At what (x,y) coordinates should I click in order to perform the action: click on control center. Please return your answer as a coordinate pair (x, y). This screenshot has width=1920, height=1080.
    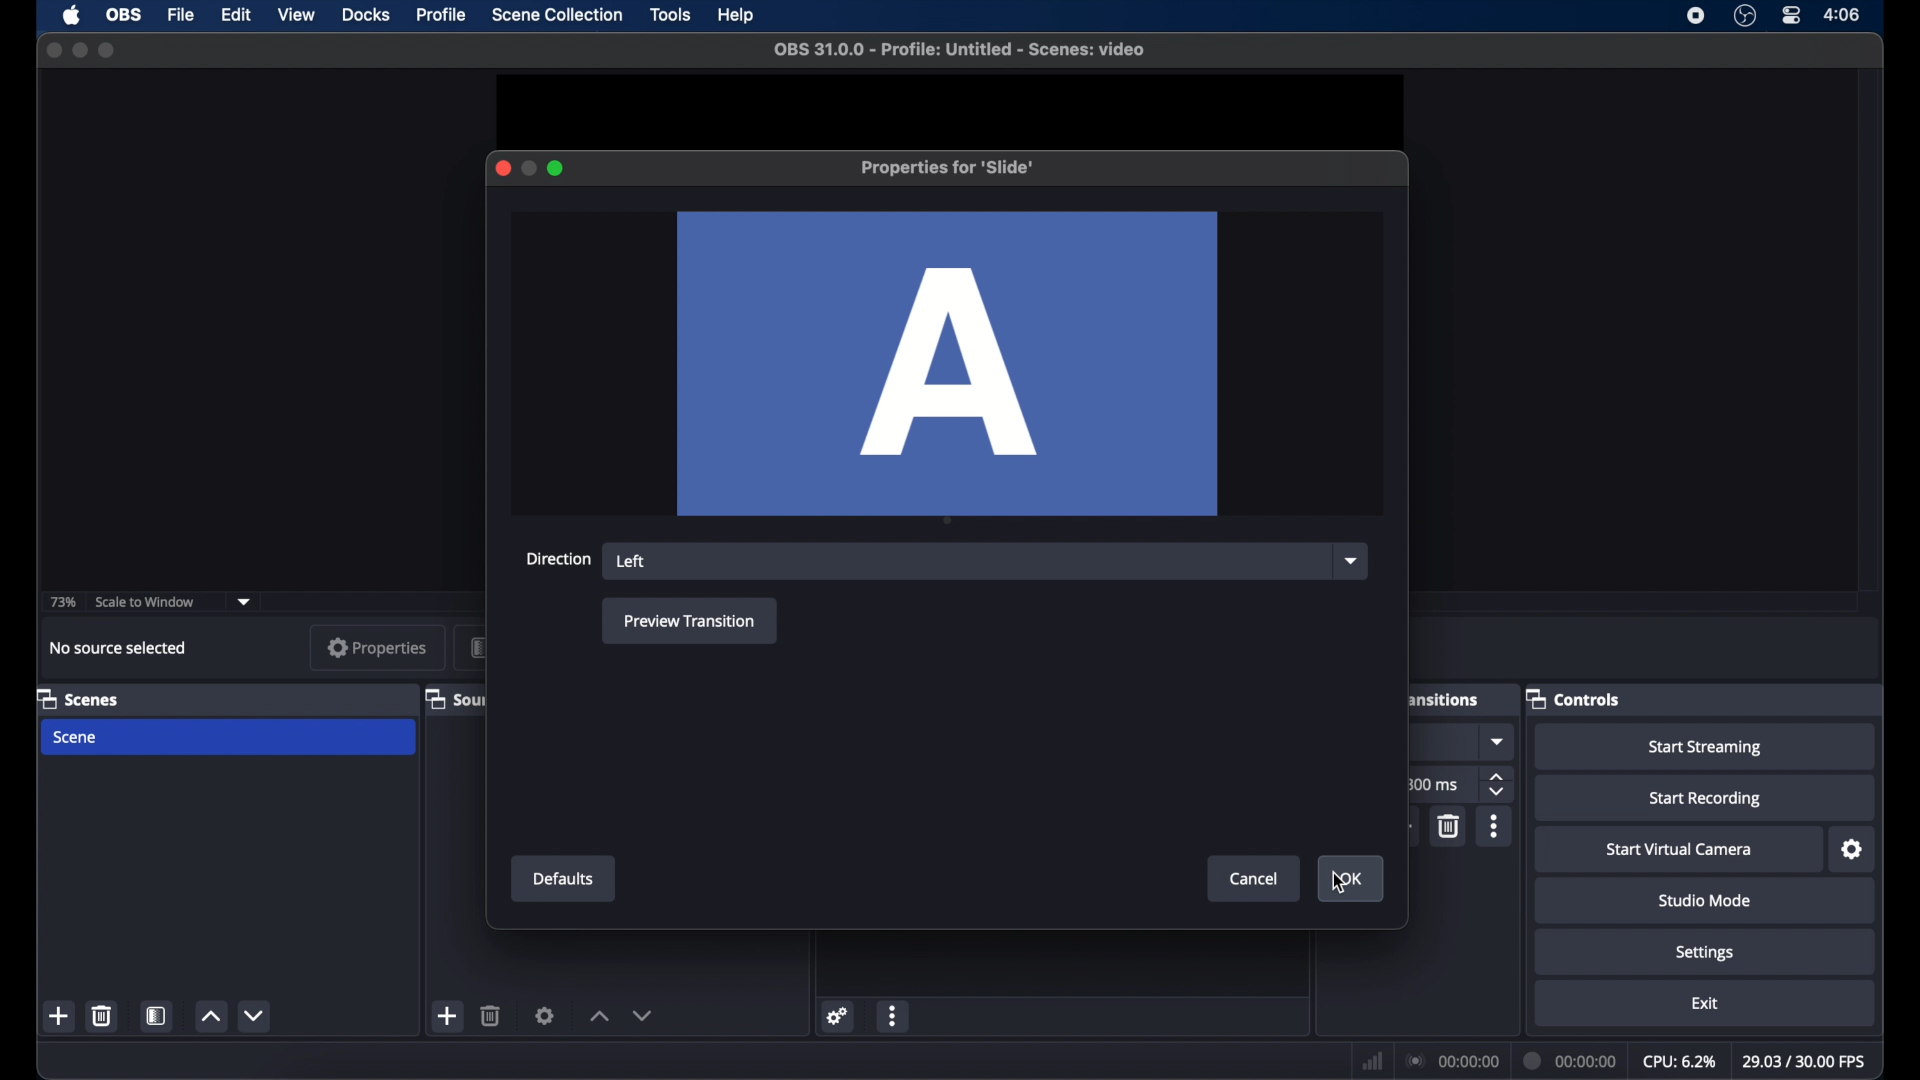
    Looking at the image, I should click on (1792, 16).